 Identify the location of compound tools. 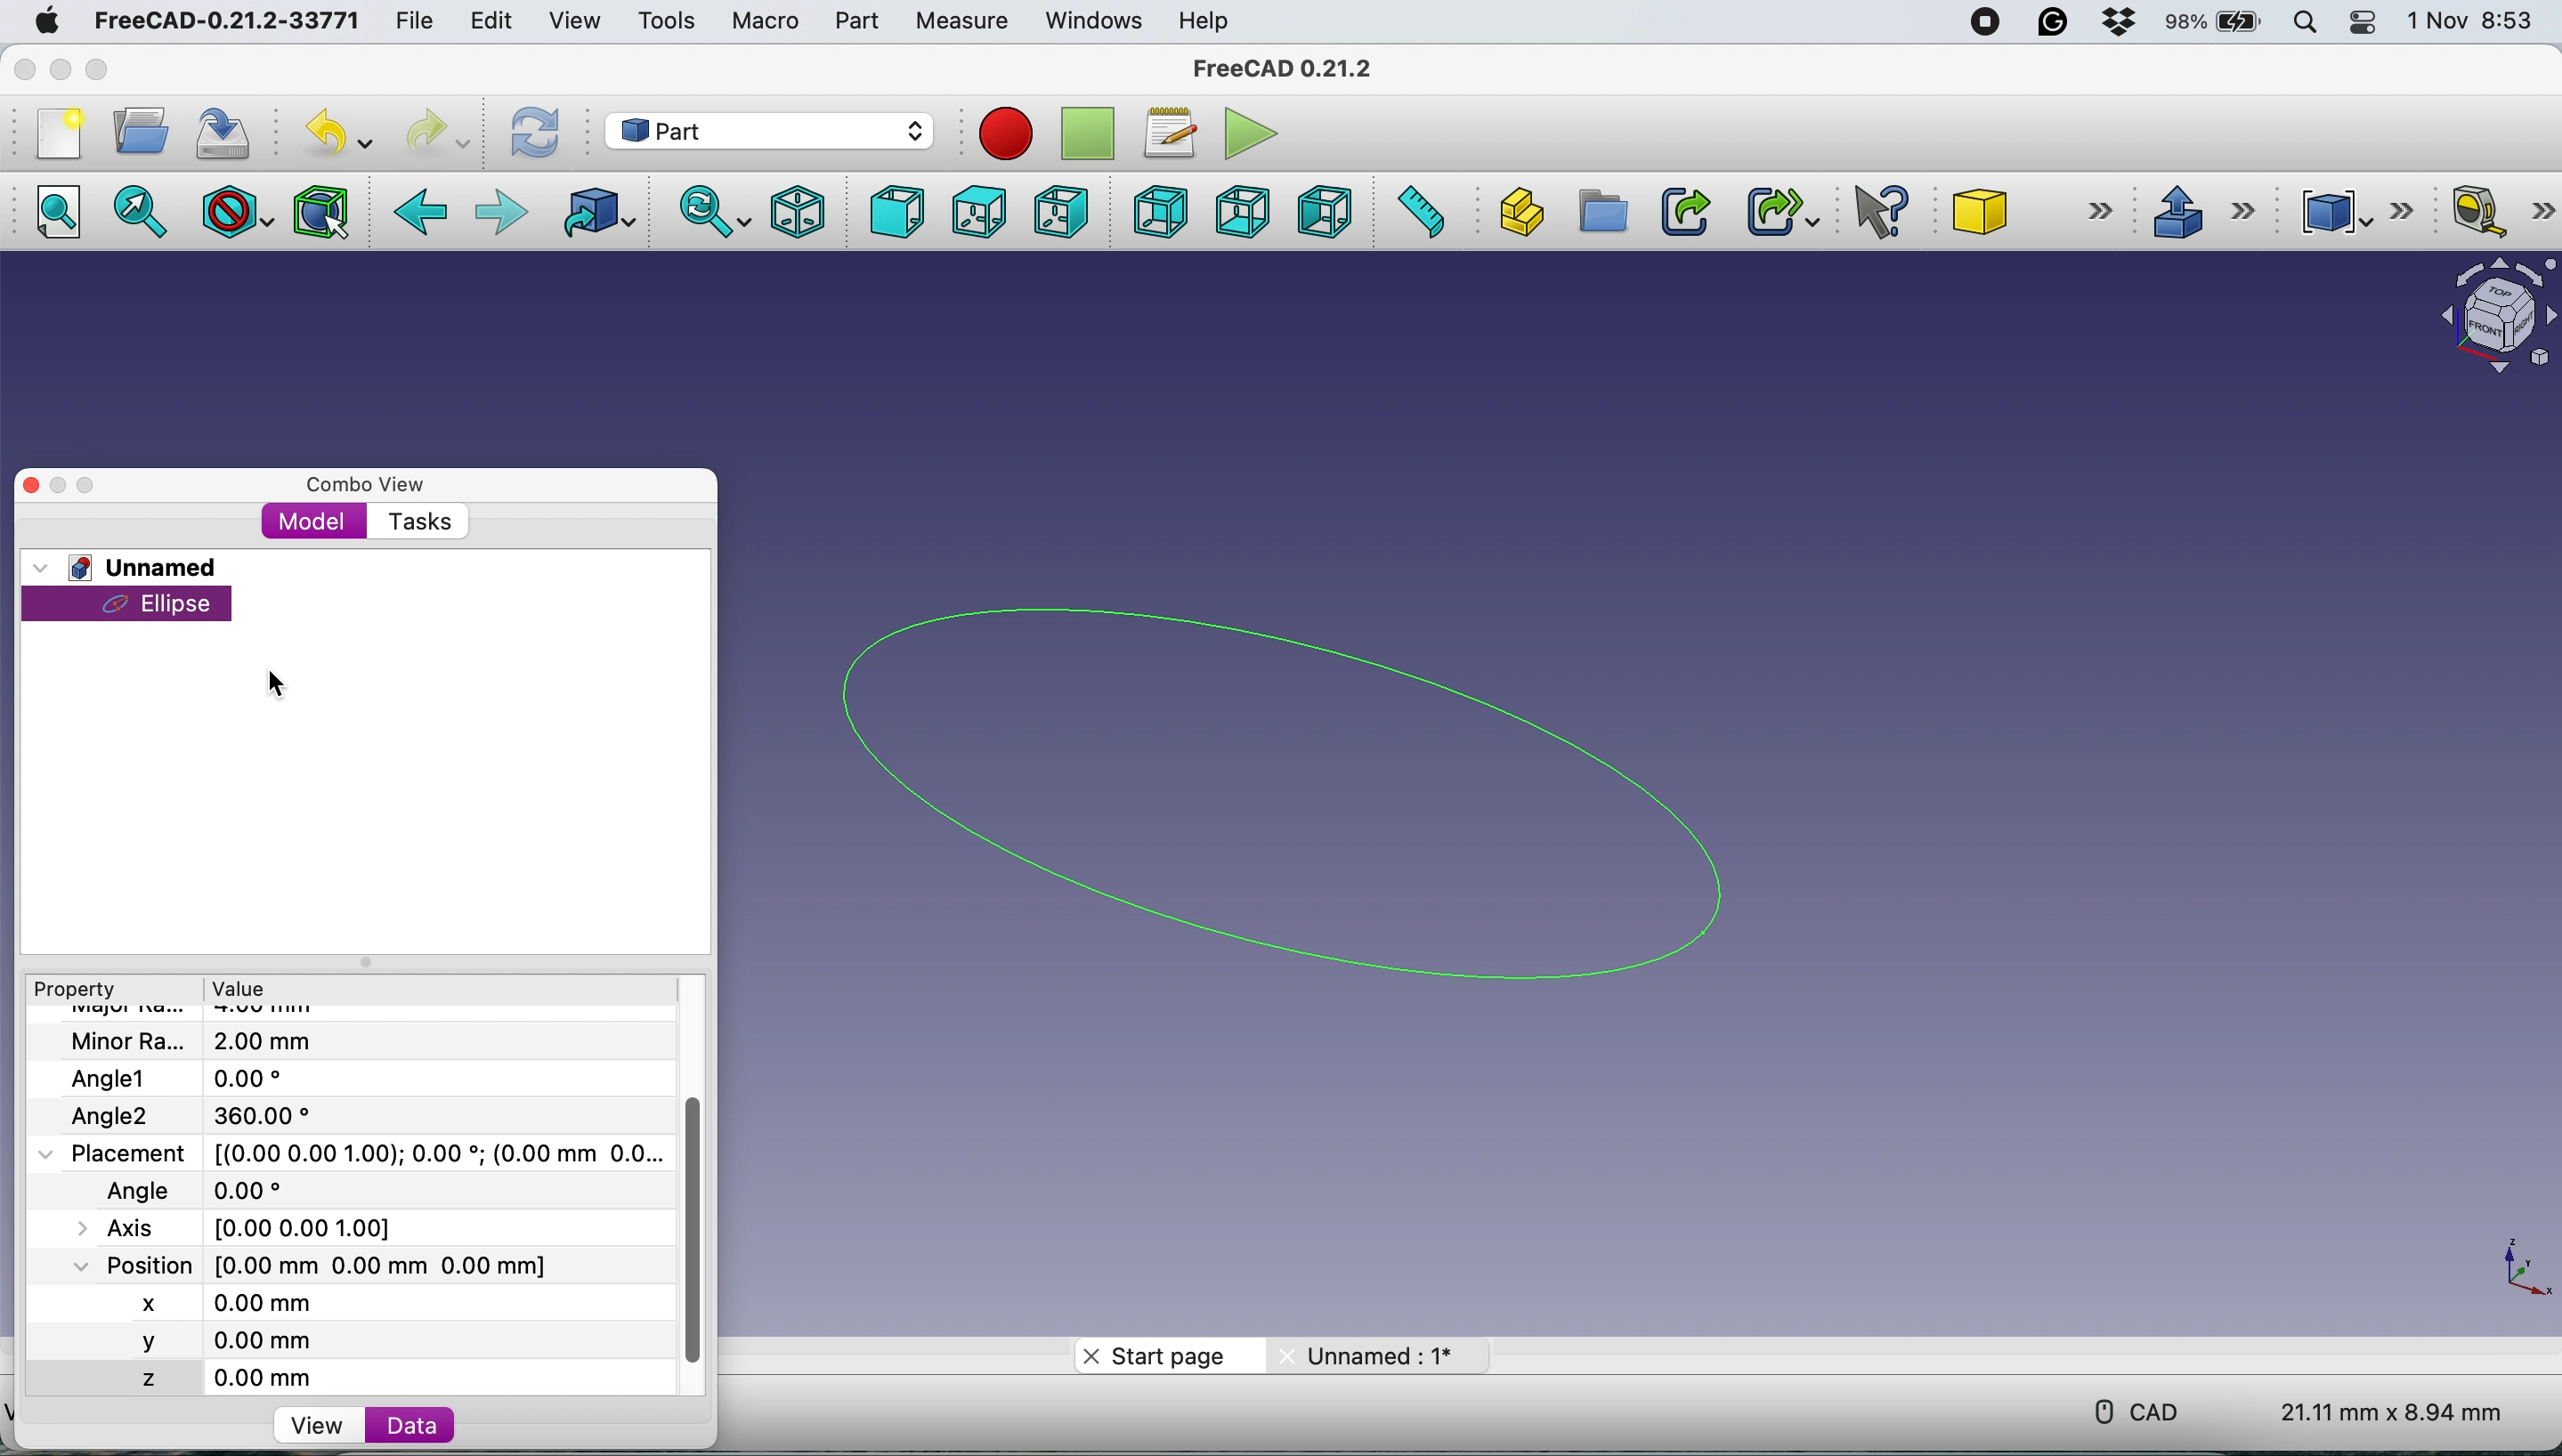
(2351, 211).